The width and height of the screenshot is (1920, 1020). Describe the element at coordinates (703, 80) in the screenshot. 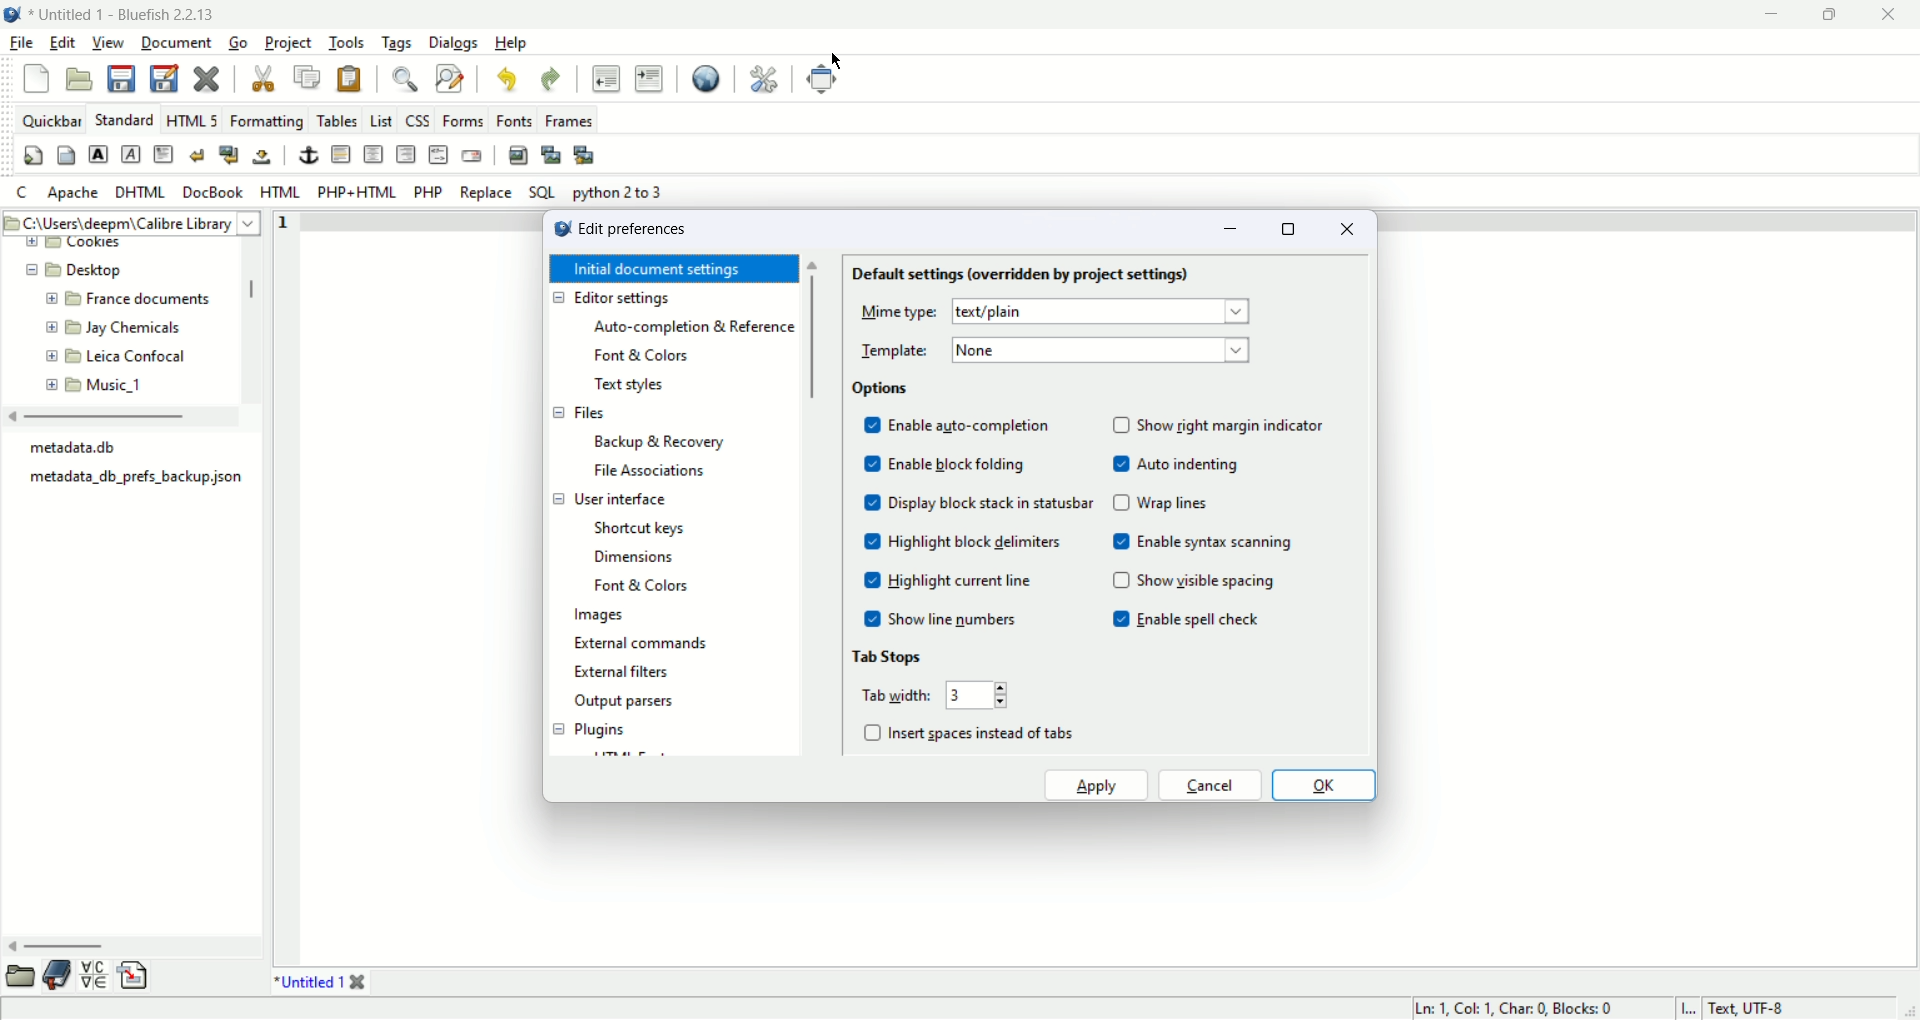

I see `view in browser` at that location.